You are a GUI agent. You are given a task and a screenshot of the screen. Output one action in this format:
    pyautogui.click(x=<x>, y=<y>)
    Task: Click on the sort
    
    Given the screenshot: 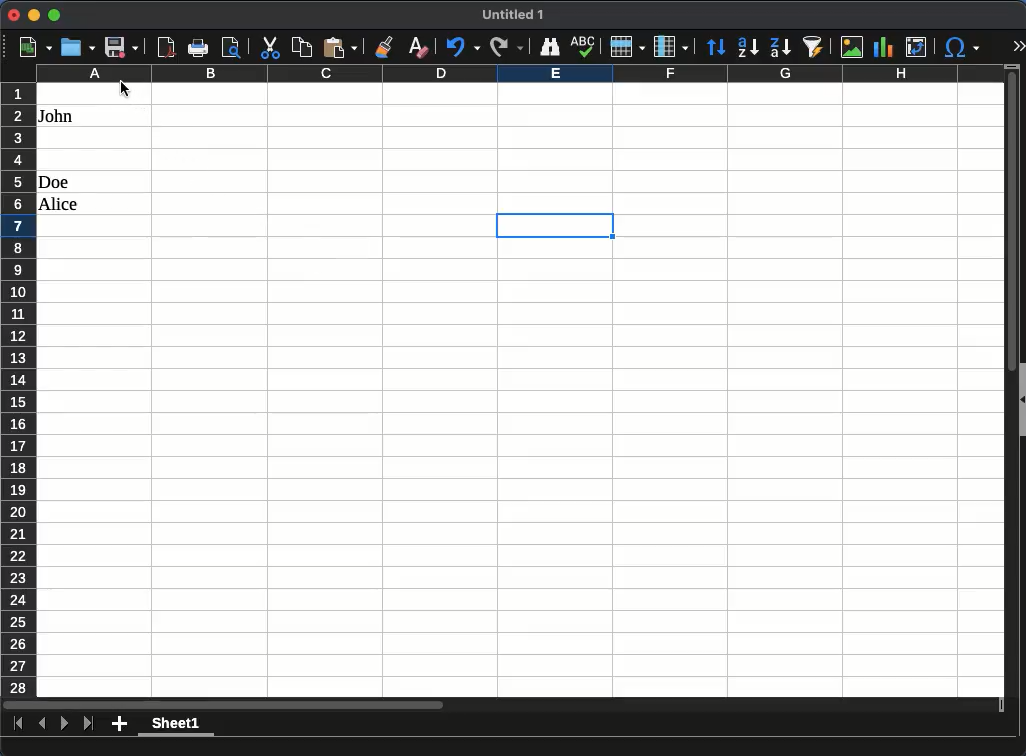 What is the action you would take?
    pyautogui.click(x=718, y=47)
    